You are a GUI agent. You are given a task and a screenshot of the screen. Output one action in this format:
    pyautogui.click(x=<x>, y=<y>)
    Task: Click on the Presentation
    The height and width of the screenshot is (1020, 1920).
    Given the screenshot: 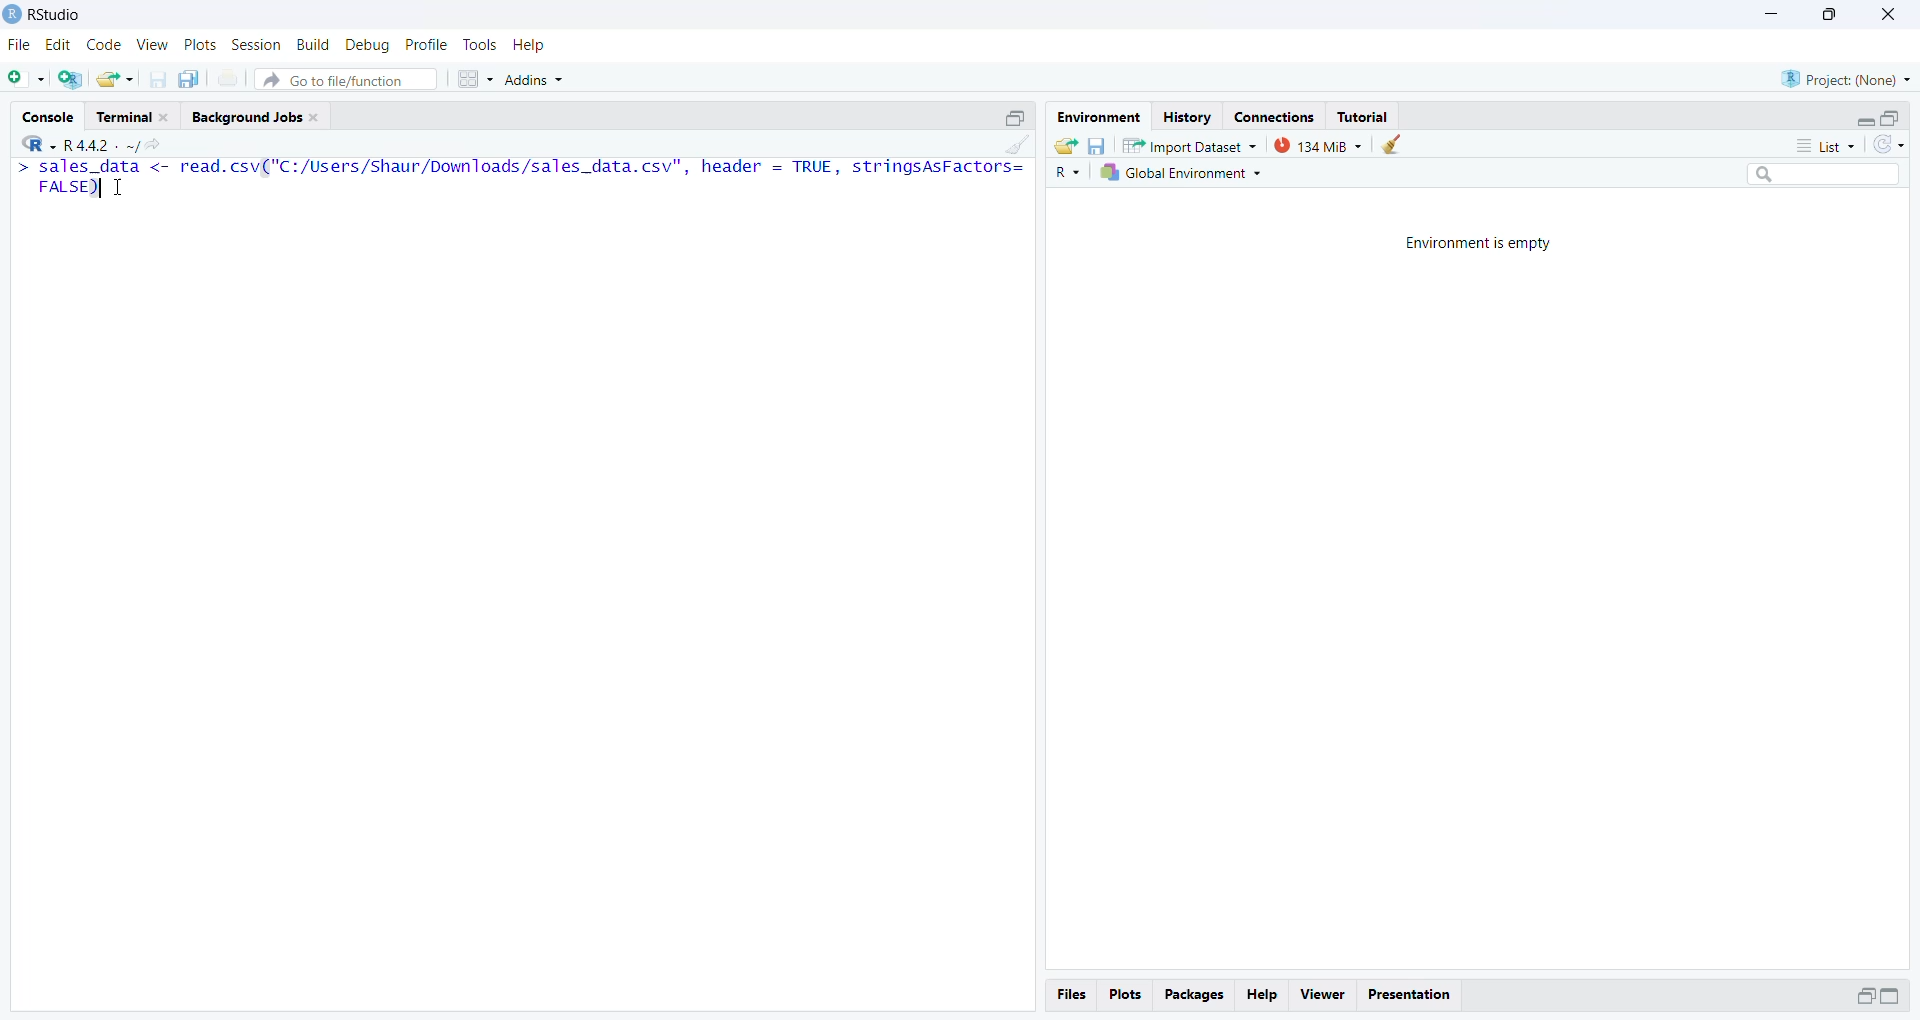 What is the action you would take?
    pyautogui.click(x=1412, y=995)
    